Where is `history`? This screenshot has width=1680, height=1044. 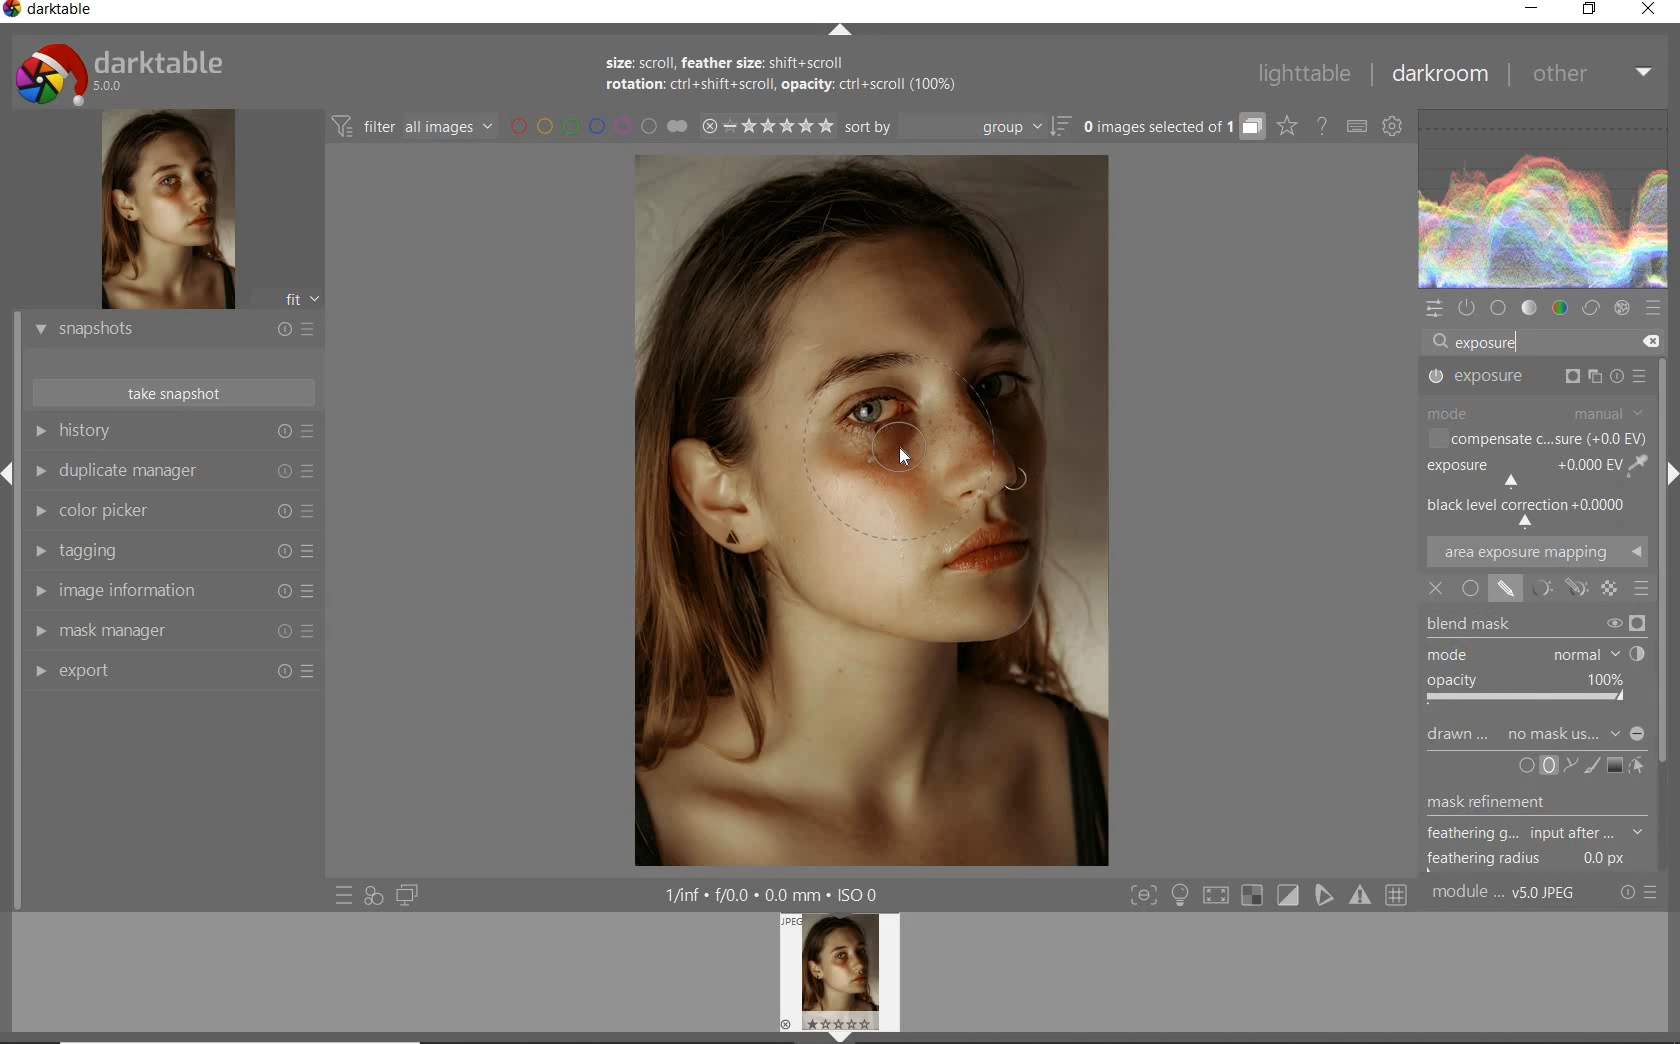 history is located at coordinates (171, 433).